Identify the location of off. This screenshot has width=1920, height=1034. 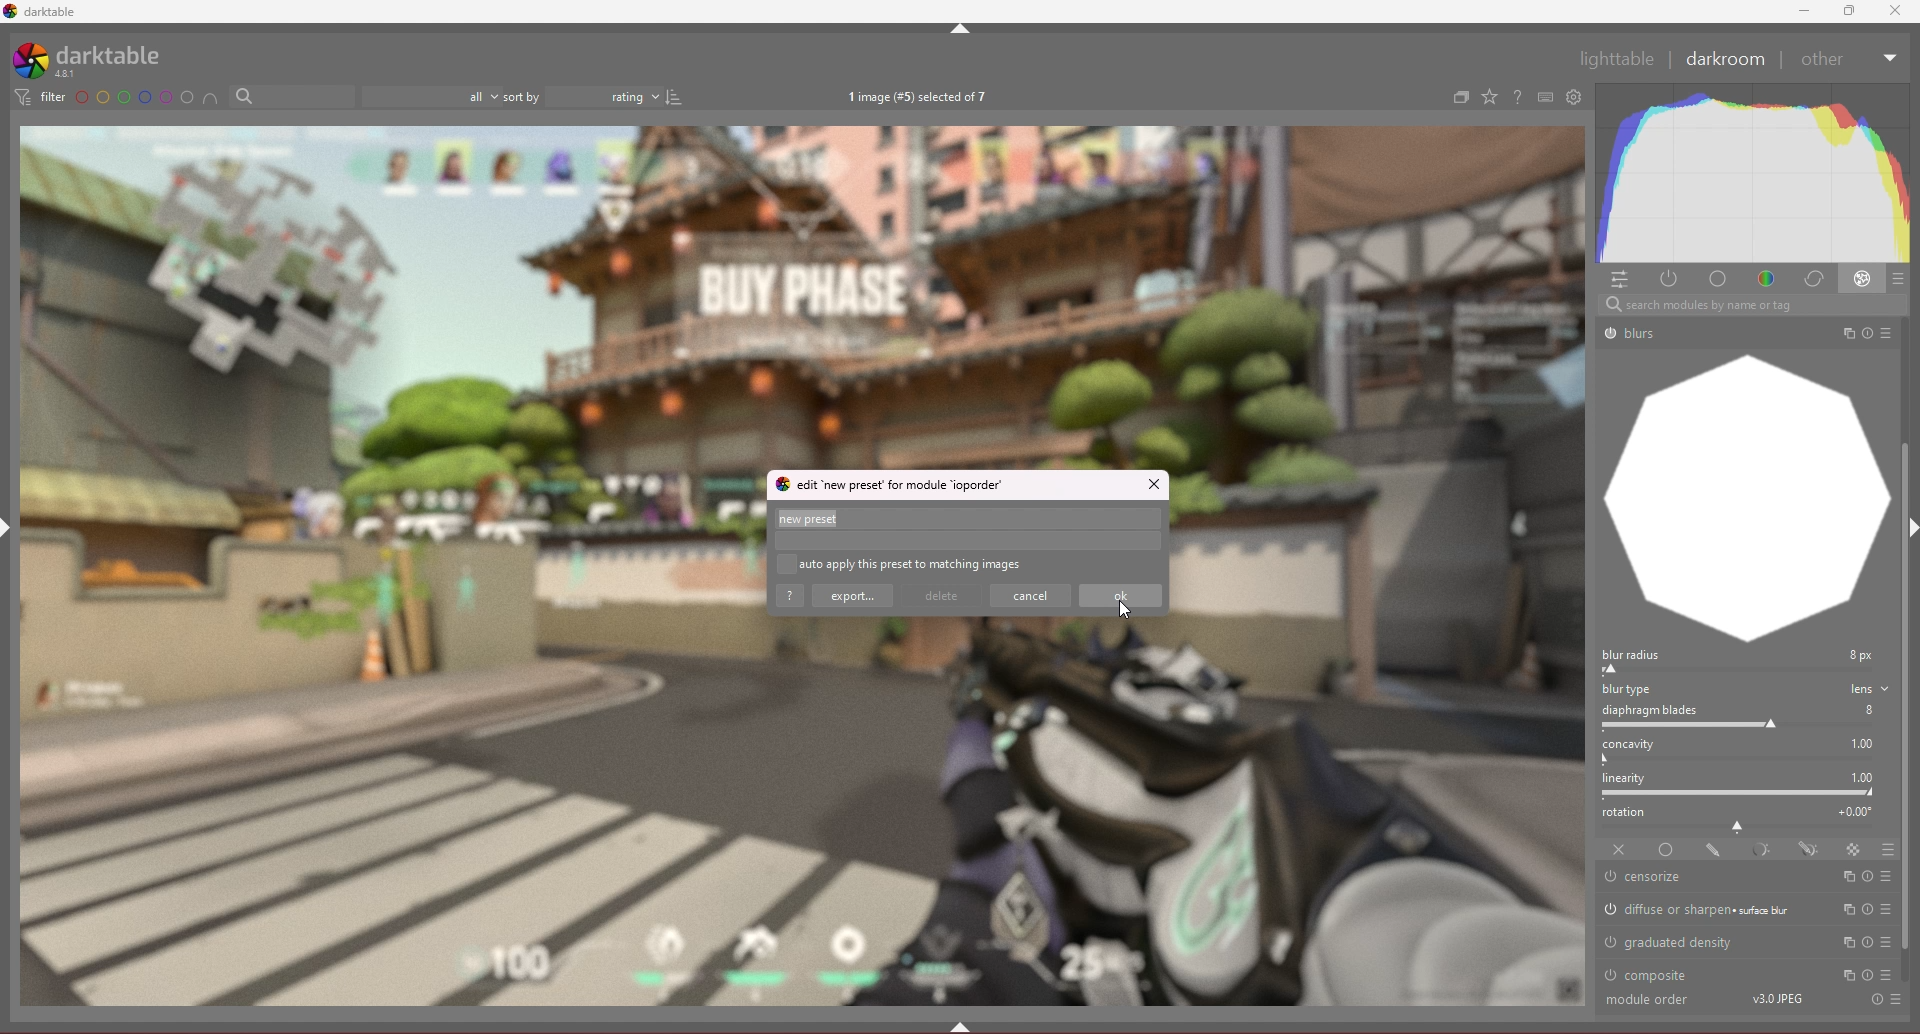
(1619, 850).